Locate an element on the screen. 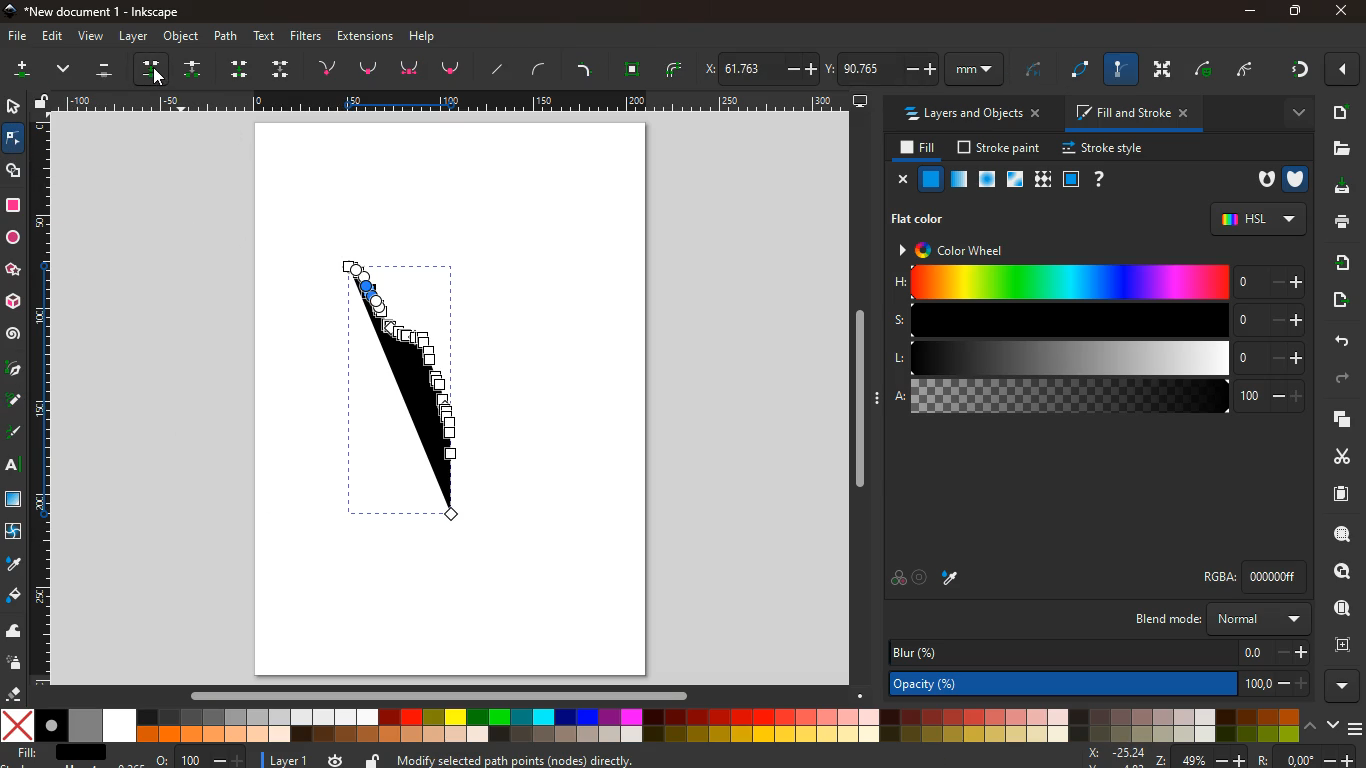  change is located at coordinates (195, 69).